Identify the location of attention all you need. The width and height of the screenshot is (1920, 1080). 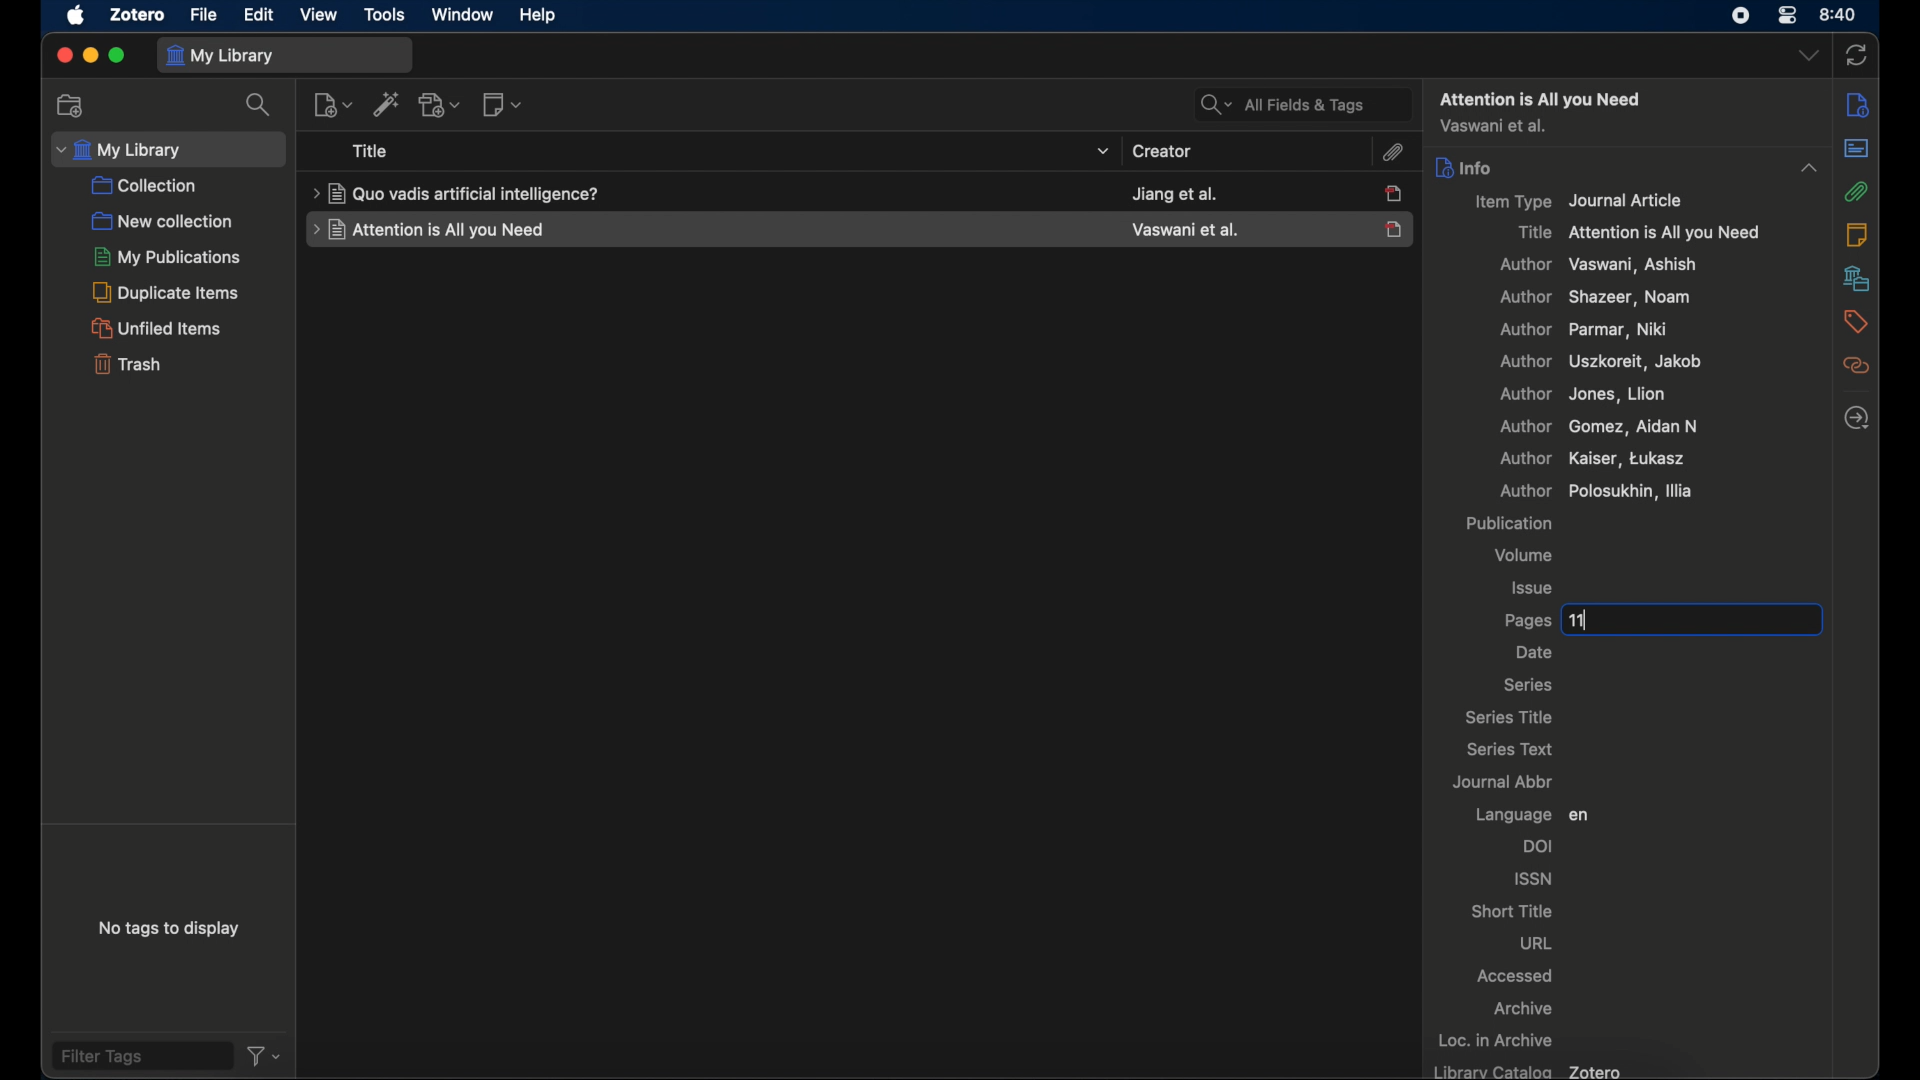
(1542, 98).